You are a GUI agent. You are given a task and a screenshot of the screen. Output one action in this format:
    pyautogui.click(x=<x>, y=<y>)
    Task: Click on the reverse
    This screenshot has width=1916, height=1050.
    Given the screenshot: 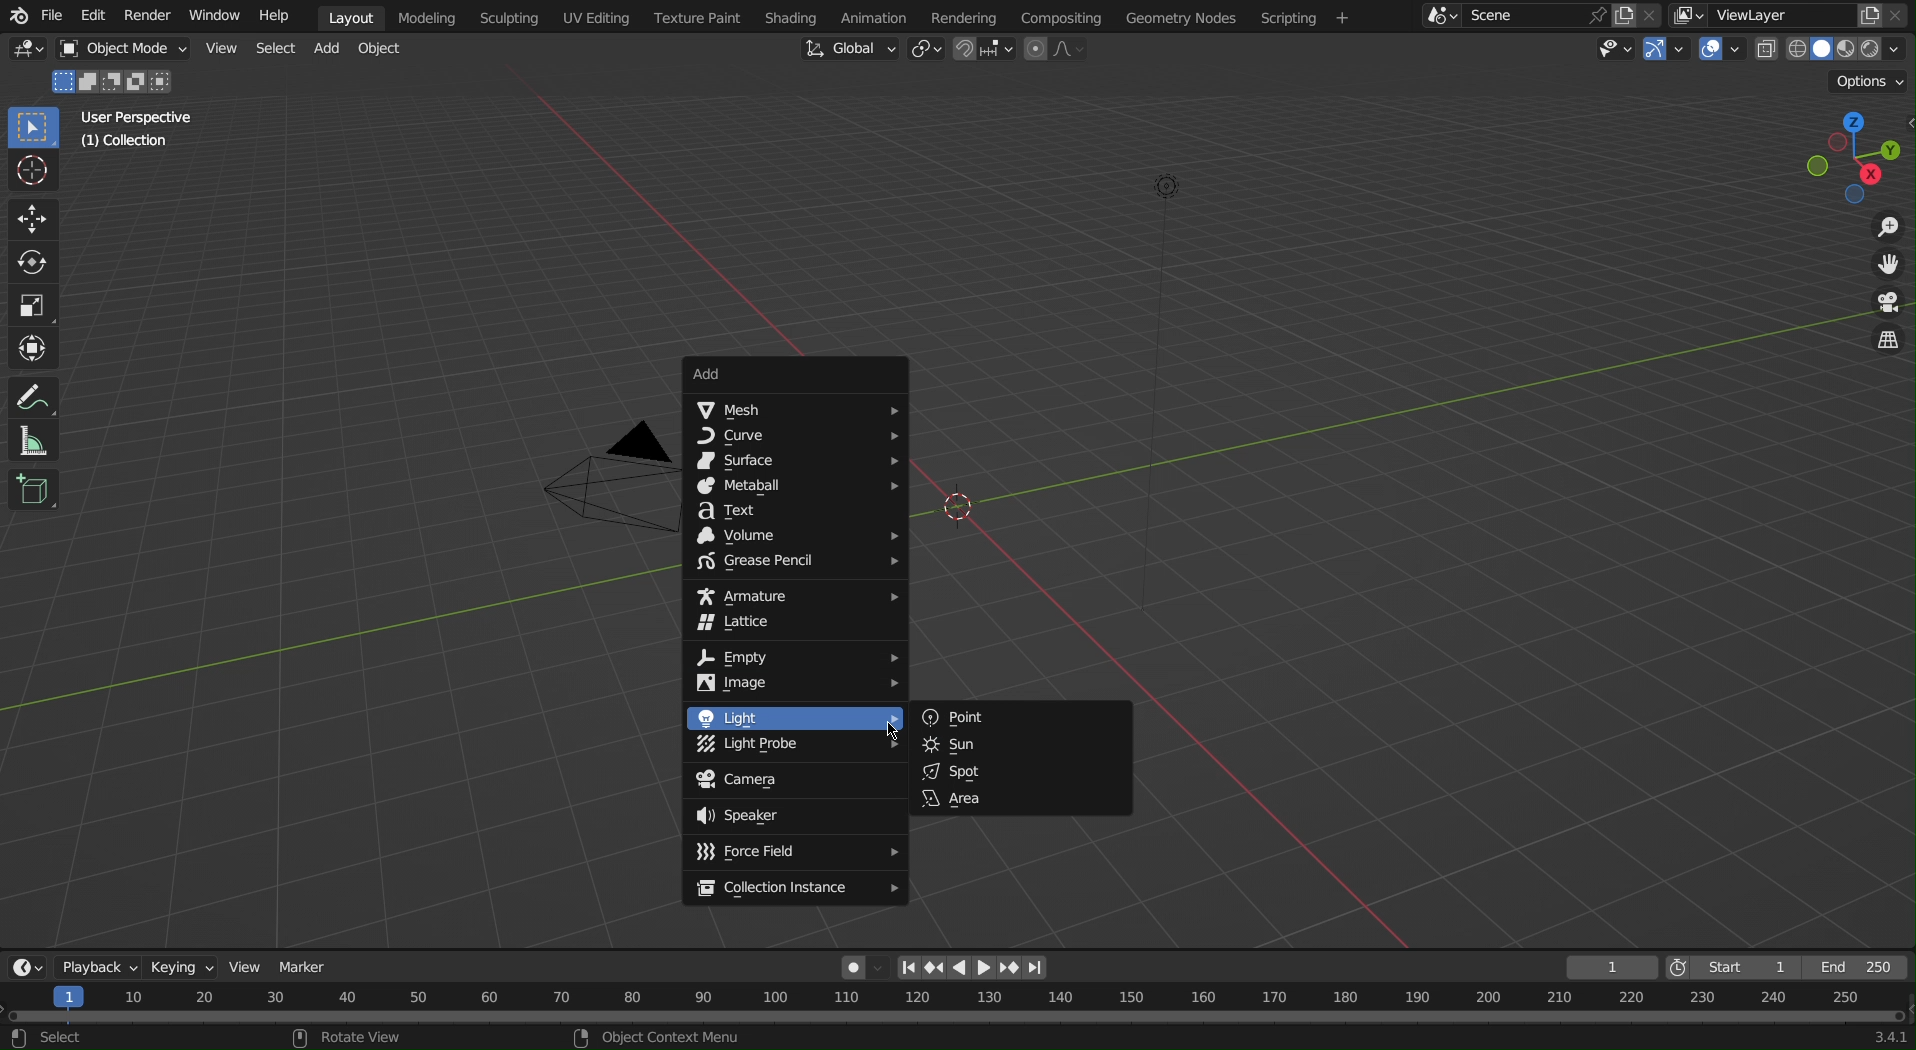 What is the action you would take?
    pyautogui.click(x=933, y=968)
    